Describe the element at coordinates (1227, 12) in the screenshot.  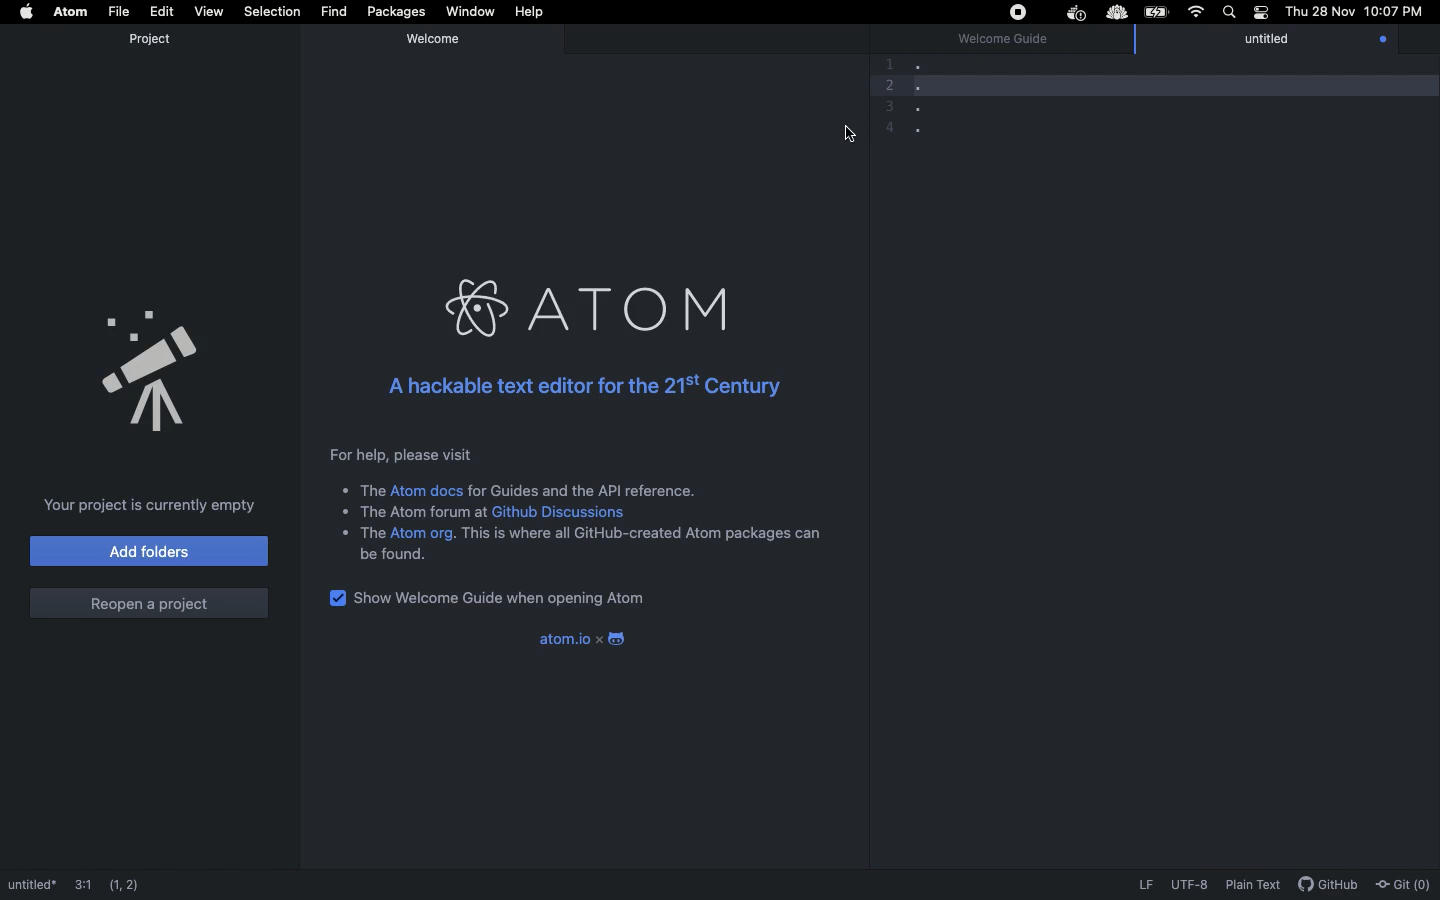
I see `Search` at that location.